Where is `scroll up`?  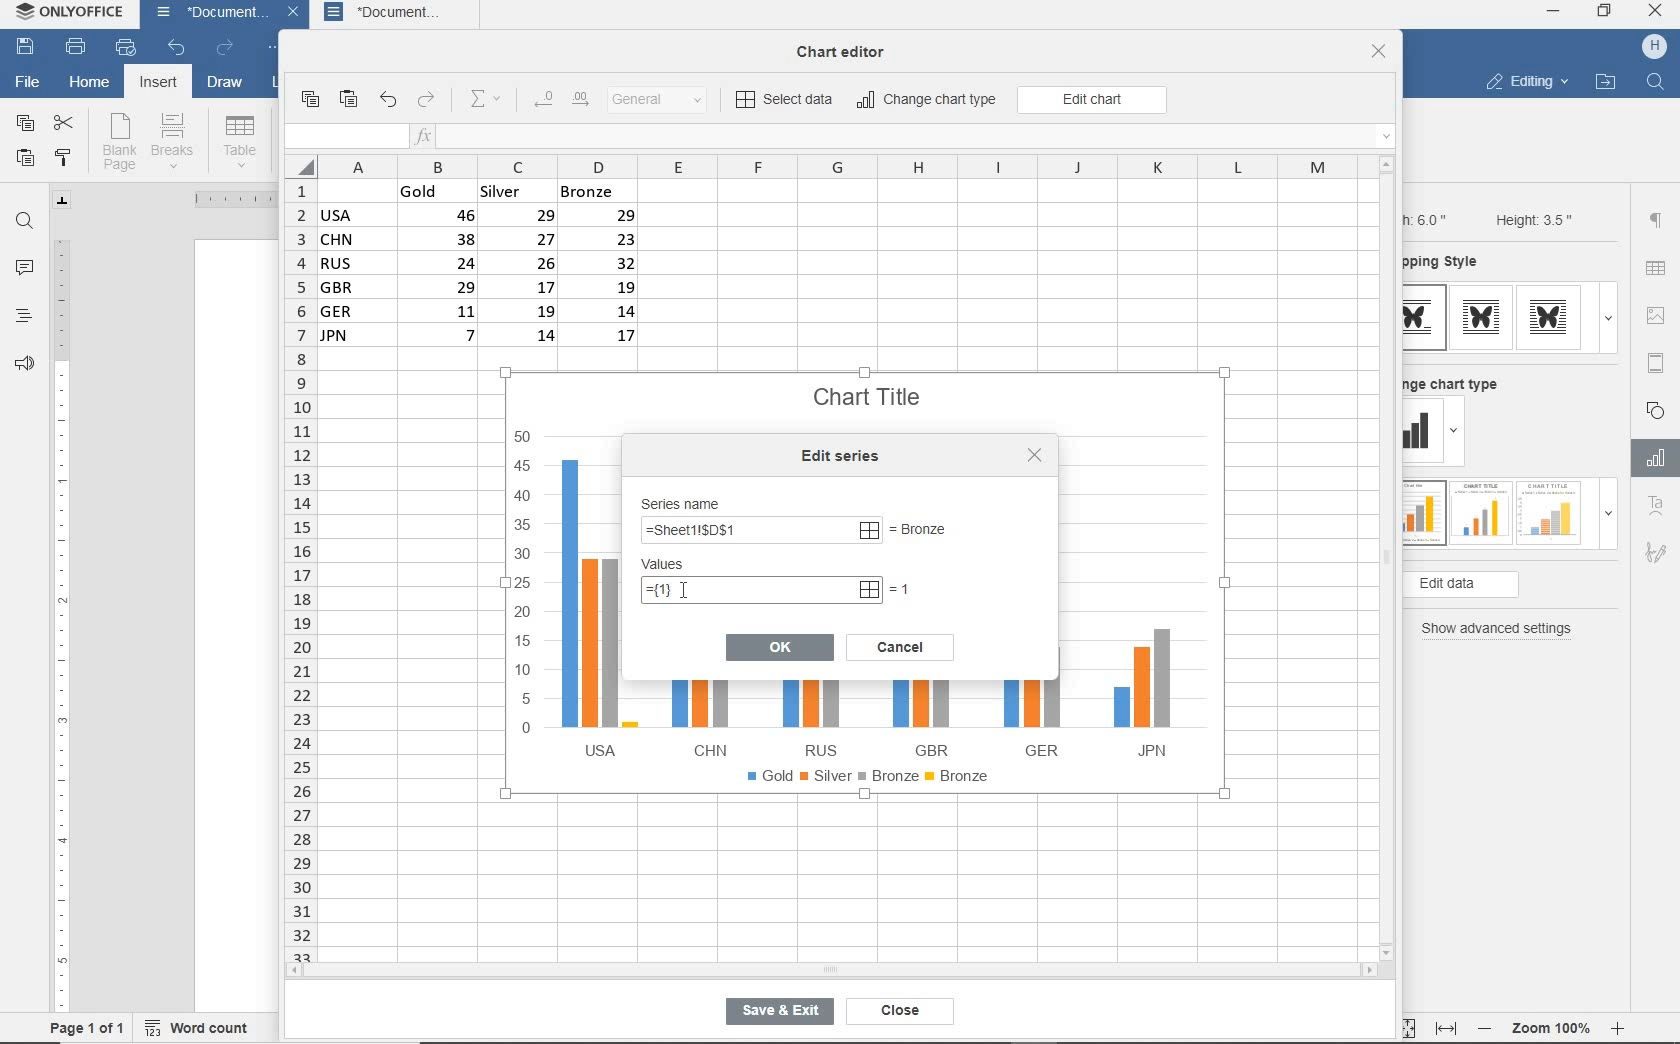 scroll up is located at coordinates (1387, 164).